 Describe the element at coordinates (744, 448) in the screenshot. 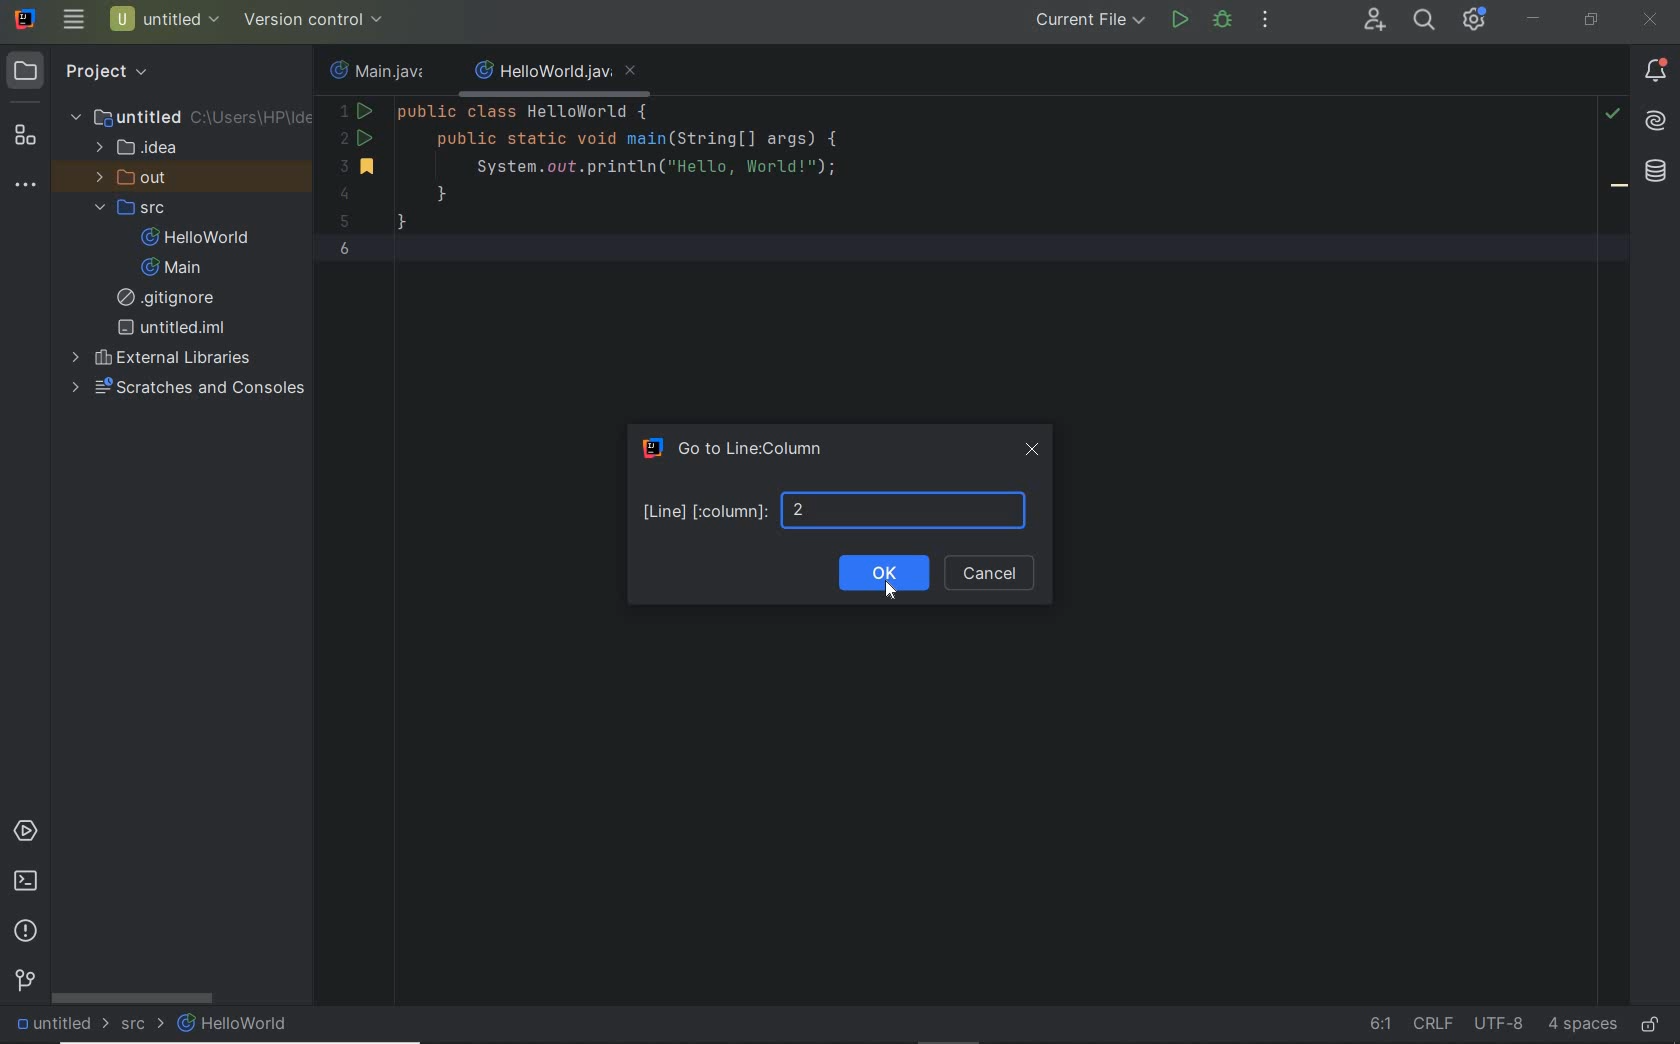

I see `Go to Line:Column` at that location.